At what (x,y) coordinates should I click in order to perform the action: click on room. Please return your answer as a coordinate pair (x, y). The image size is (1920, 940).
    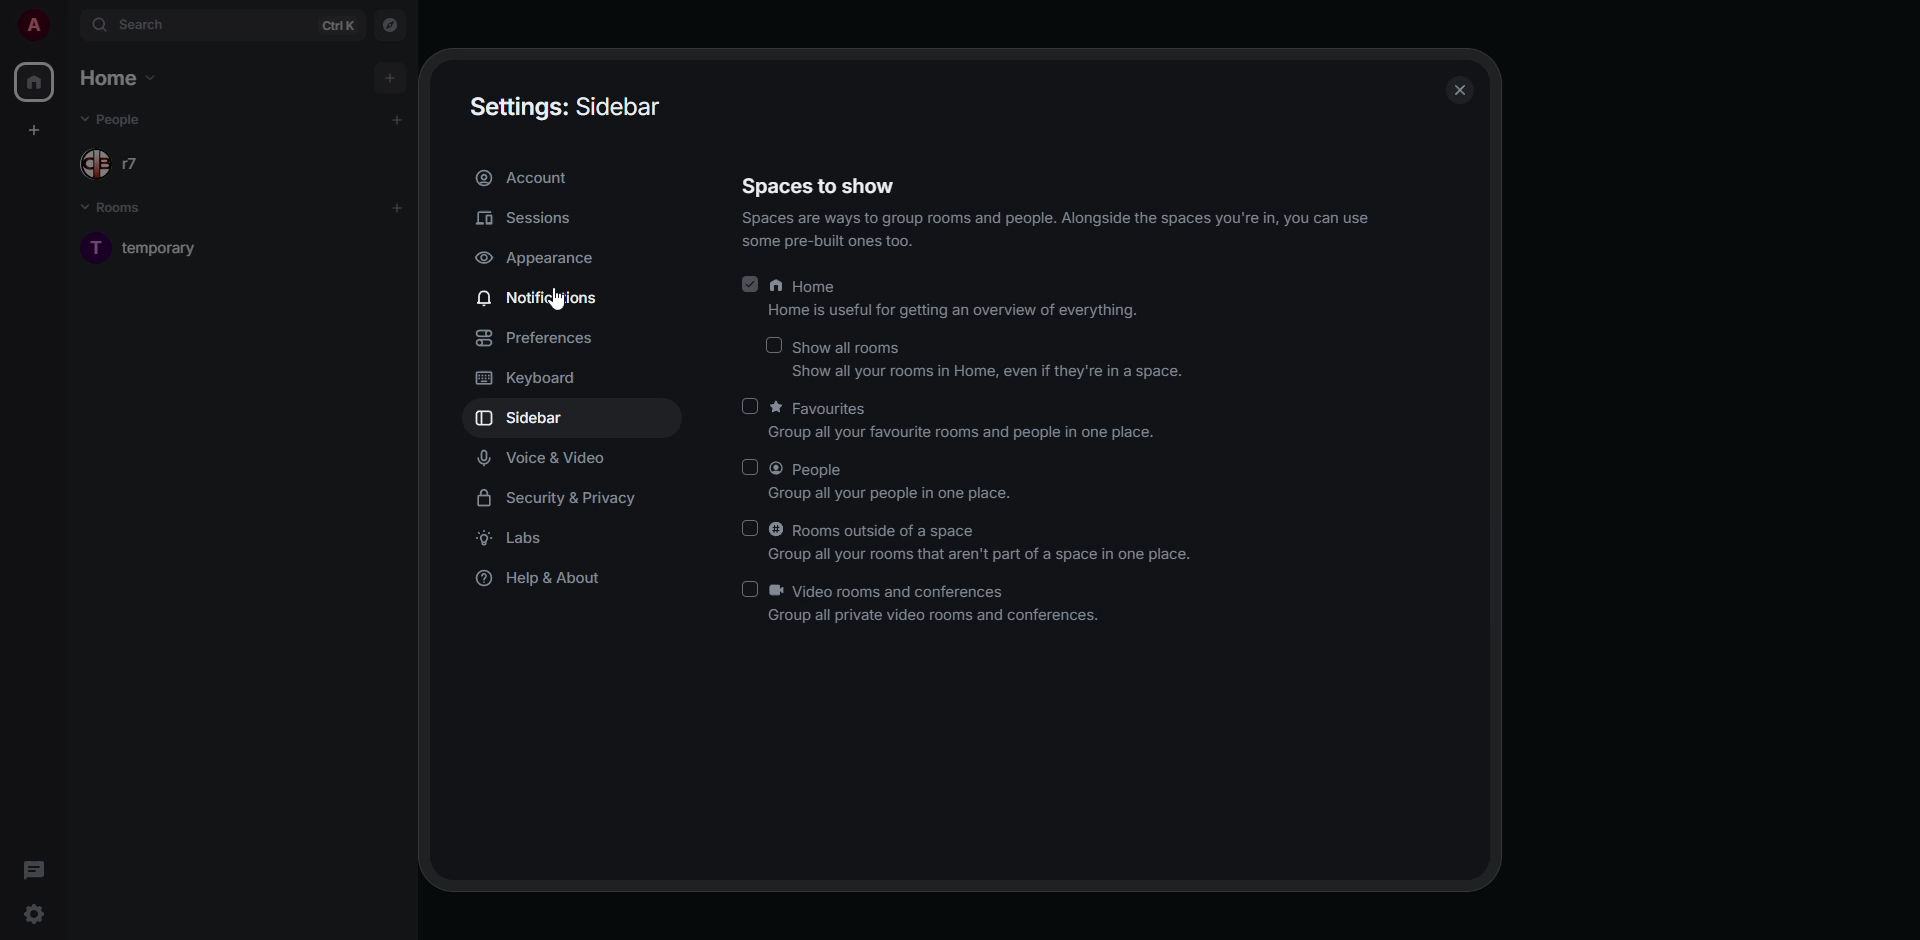
    Looking at the image, I should click on (163, 247).